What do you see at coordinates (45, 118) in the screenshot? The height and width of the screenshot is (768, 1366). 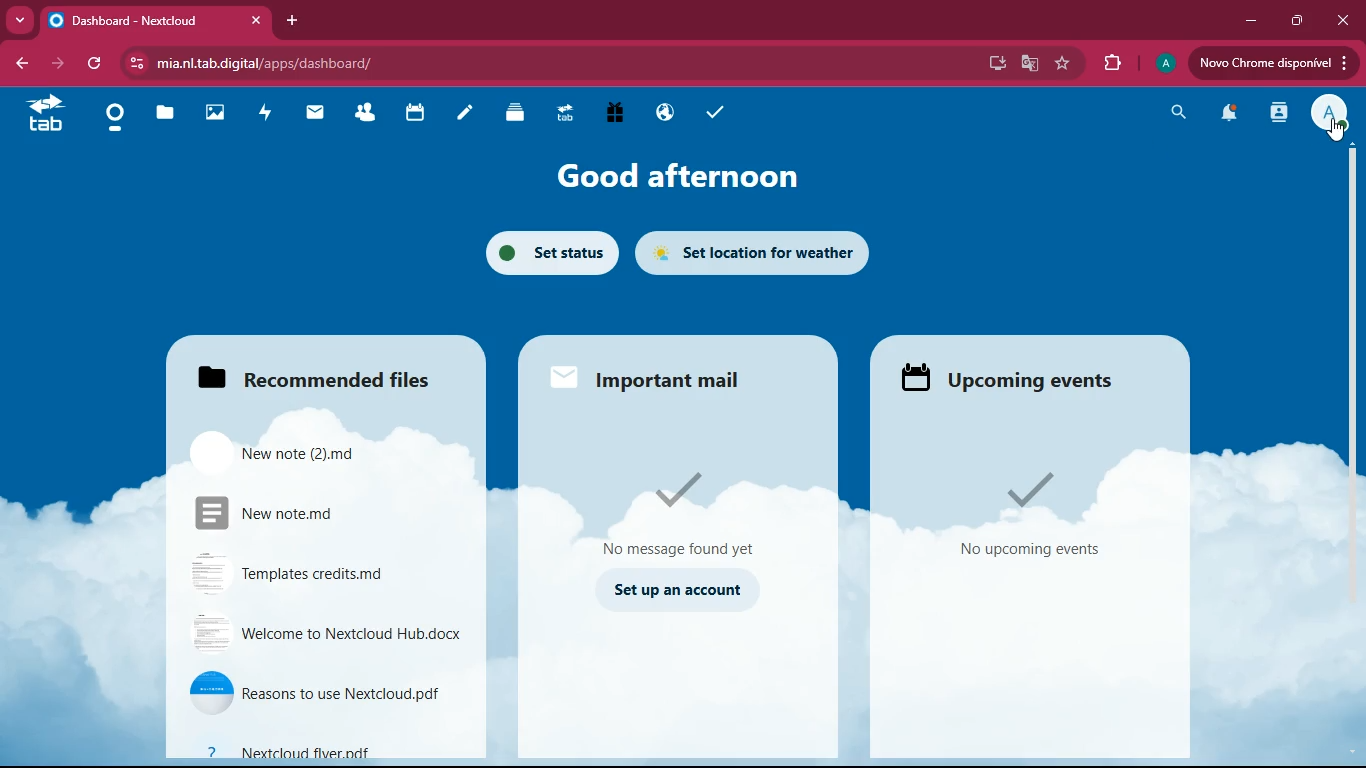 I see `tab` at bounding box center [45, 118].